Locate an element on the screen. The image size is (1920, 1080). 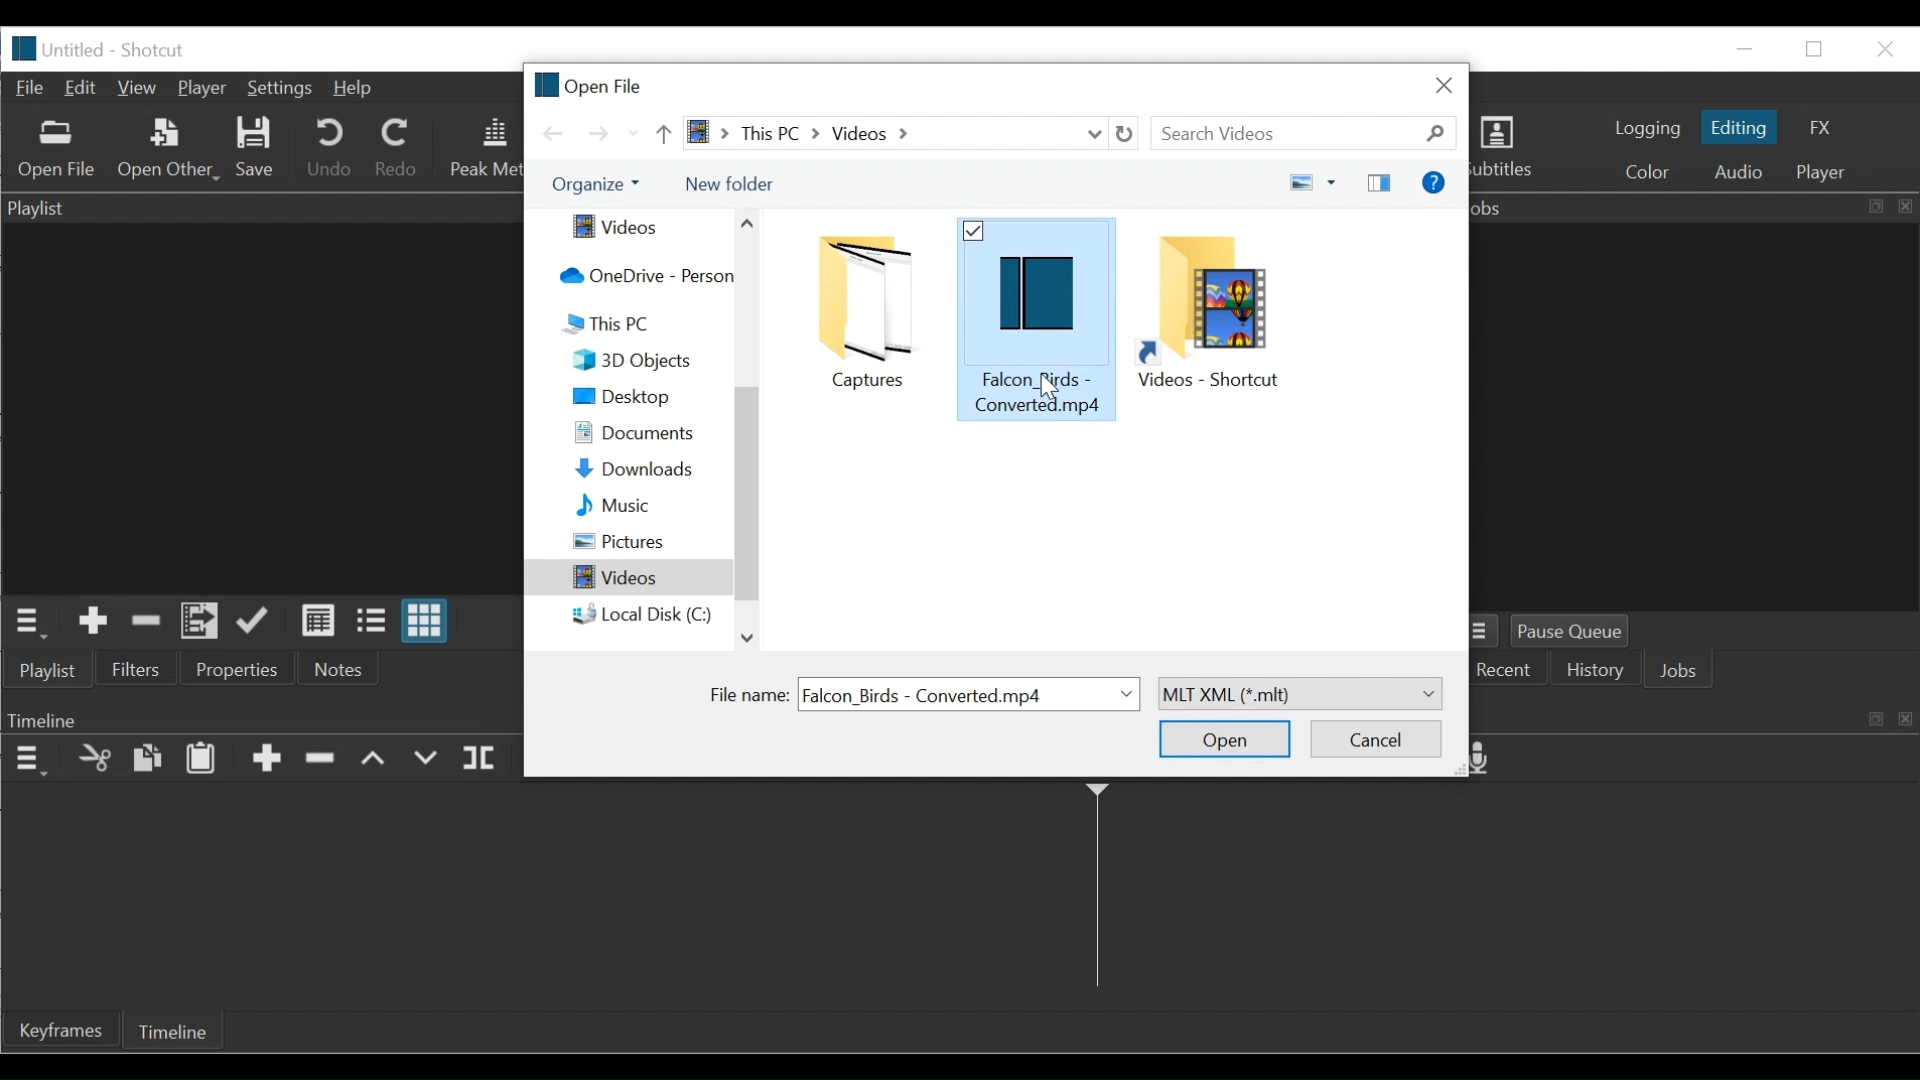
Edit is located at coordinates (85, 88).